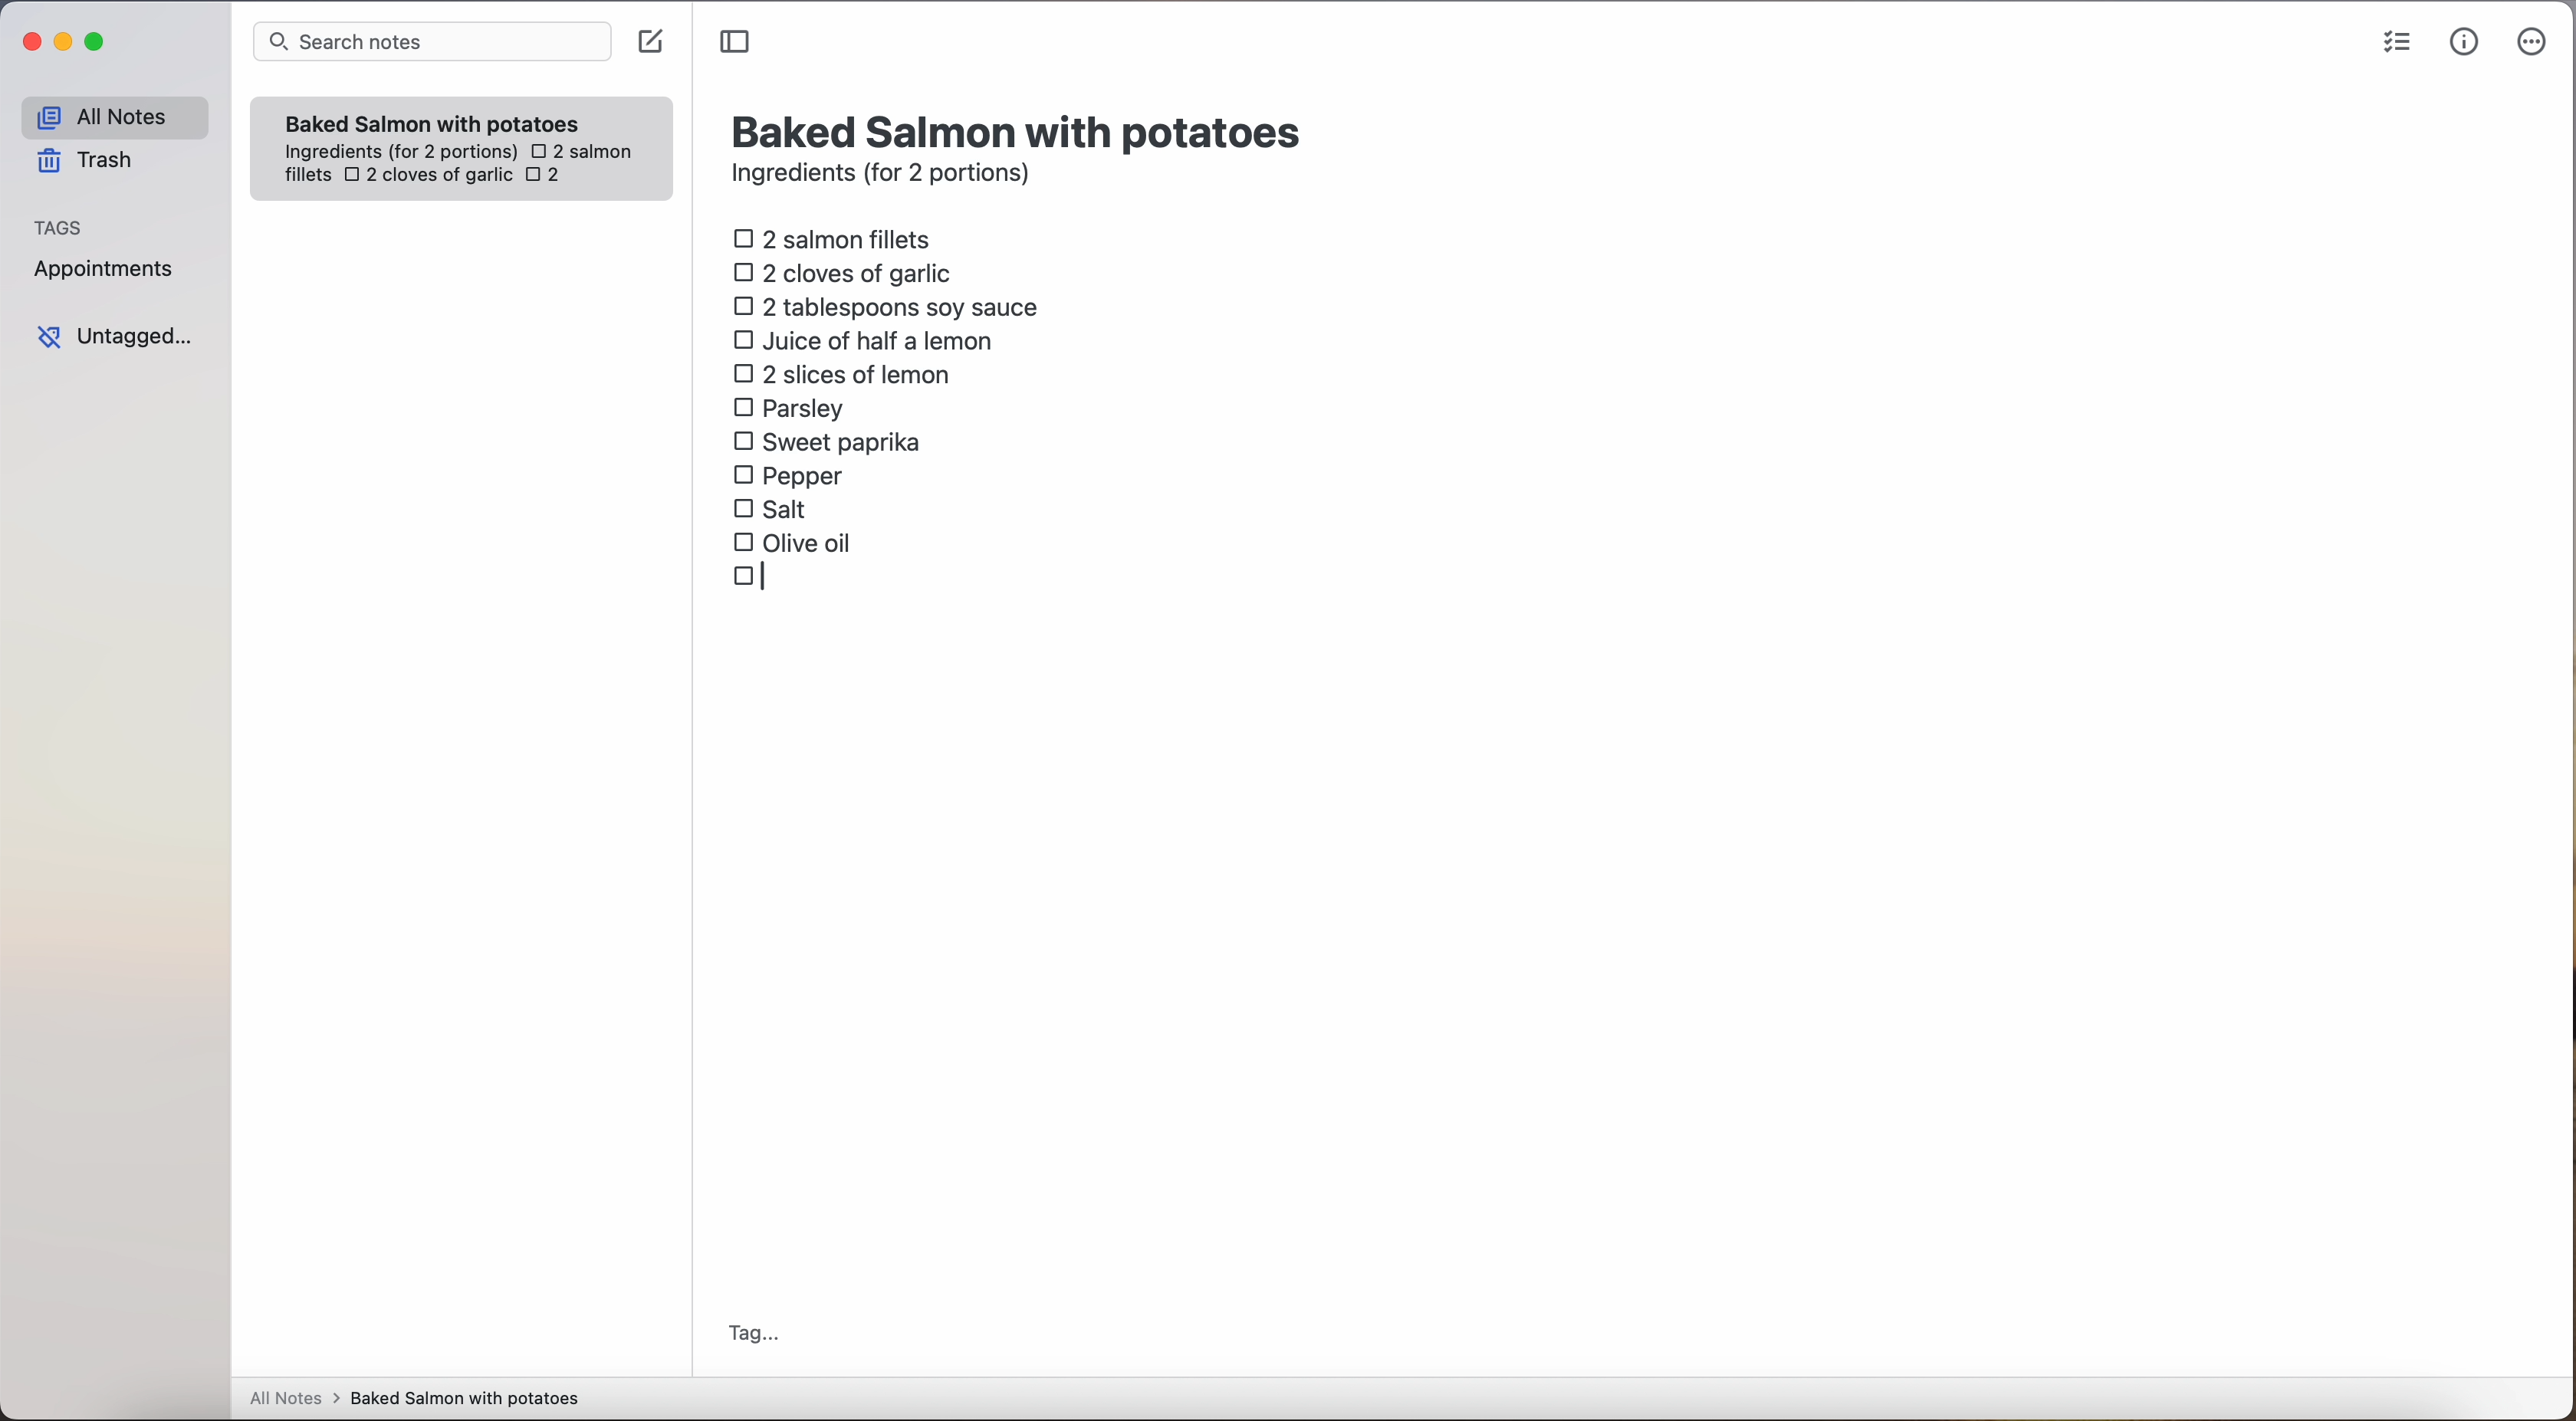 This screenshot has width=2576, height=1421. I want to click on ingredients (for 2 portions), so click(887, 176).